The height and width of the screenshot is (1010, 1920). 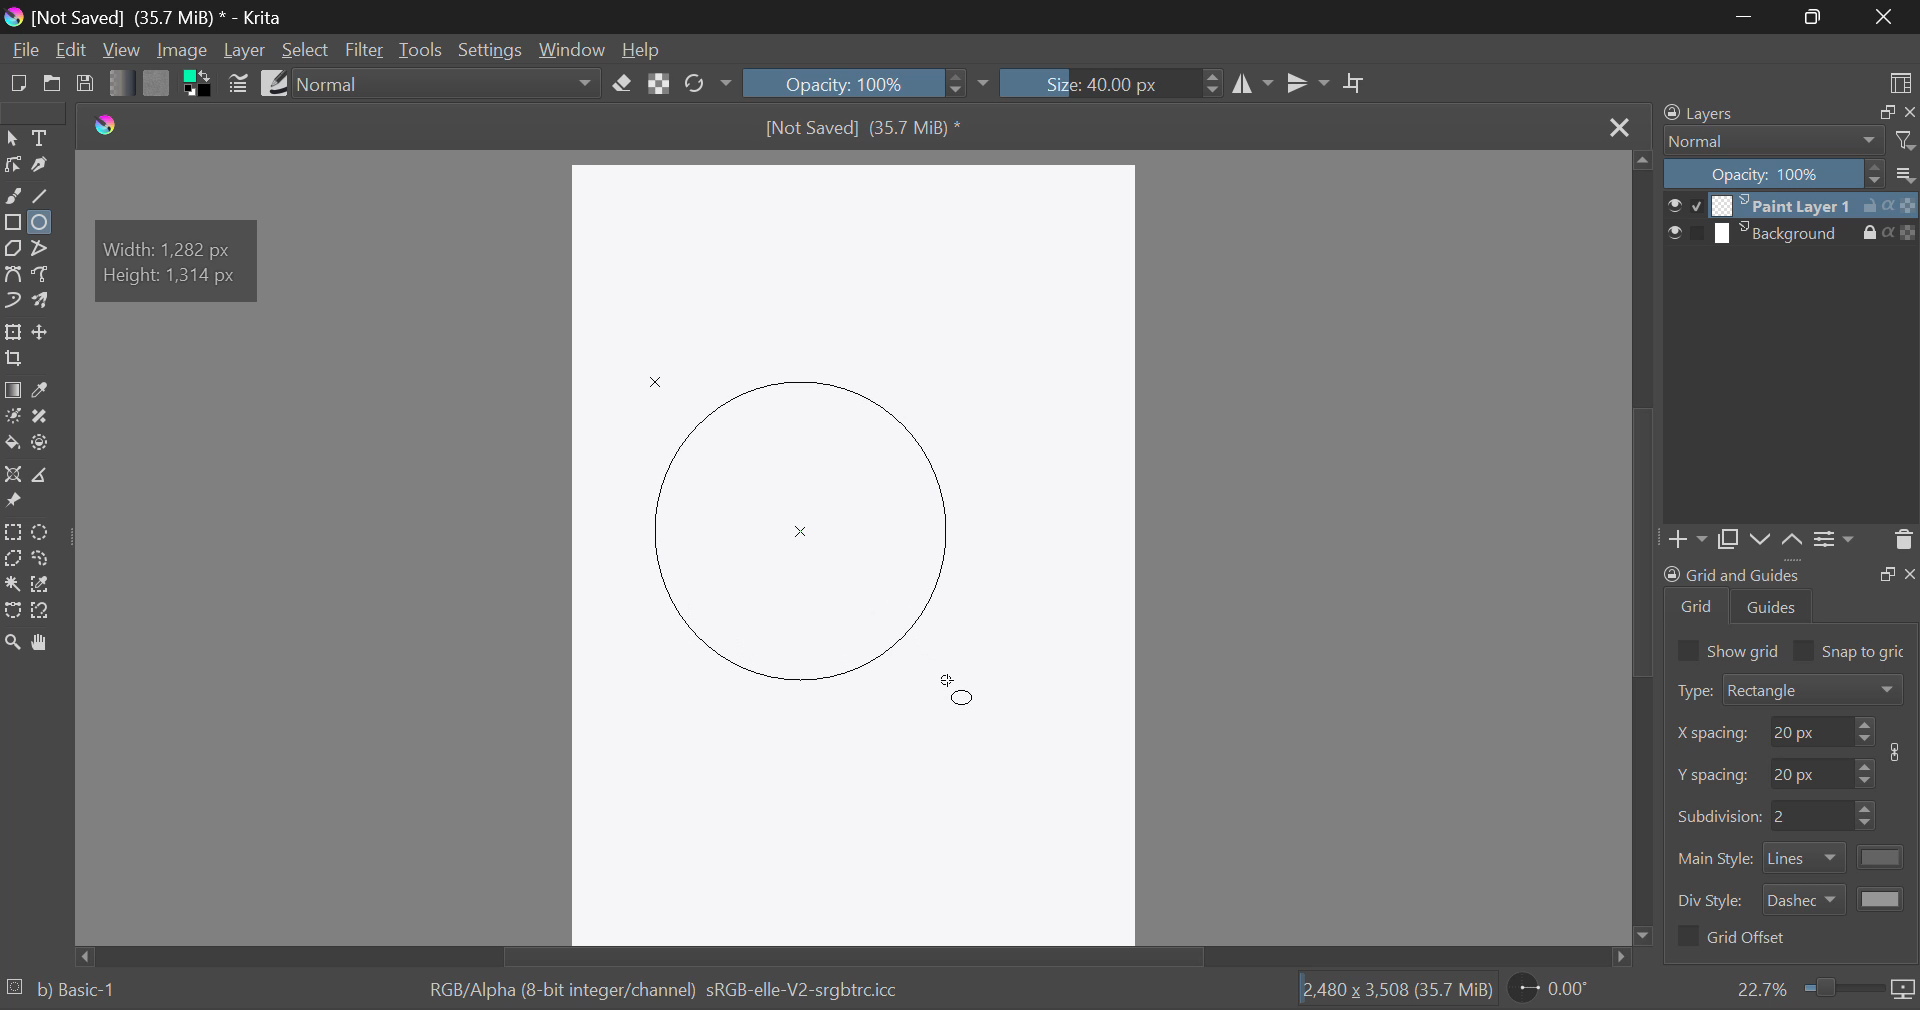 What do you see at coordinates (1780, 541) in the screenshot?
I see `Movement of Layers` at bounding box center [1780, 541].